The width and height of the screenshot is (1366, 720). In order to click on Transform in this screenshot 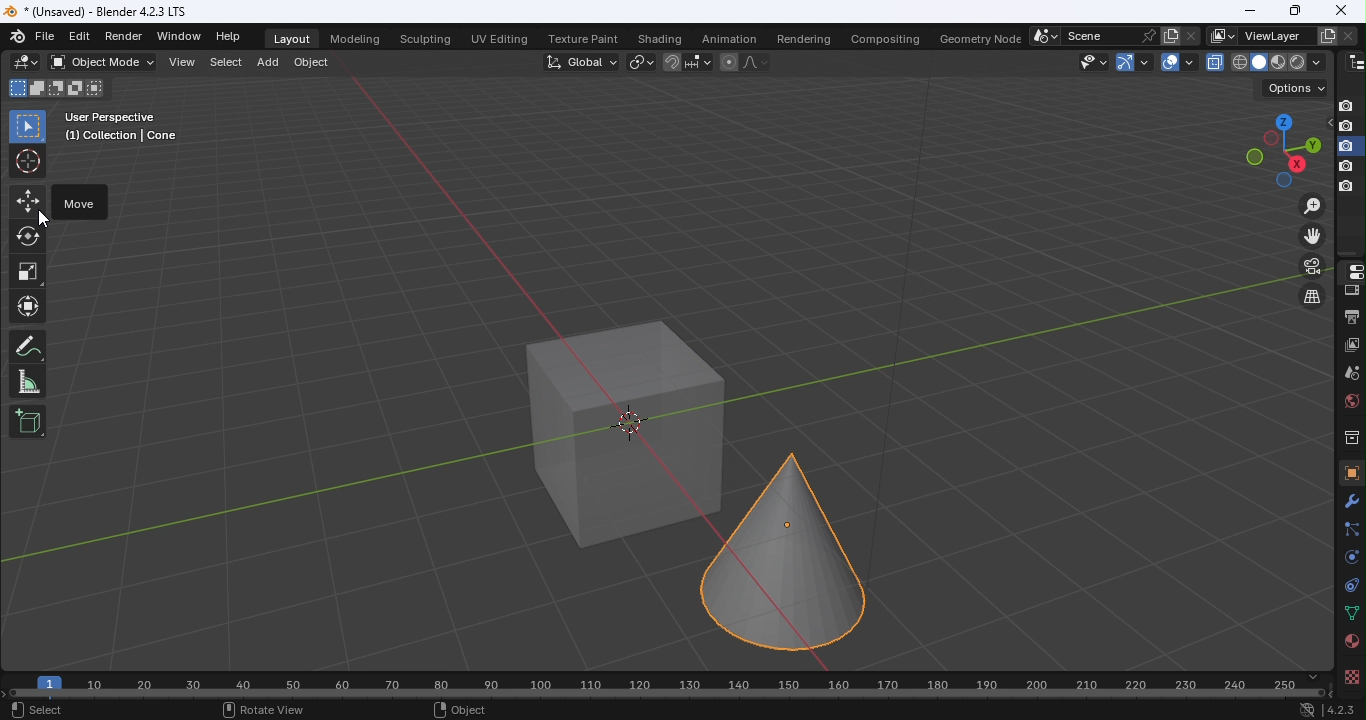, I will do `click(28, 309)`.